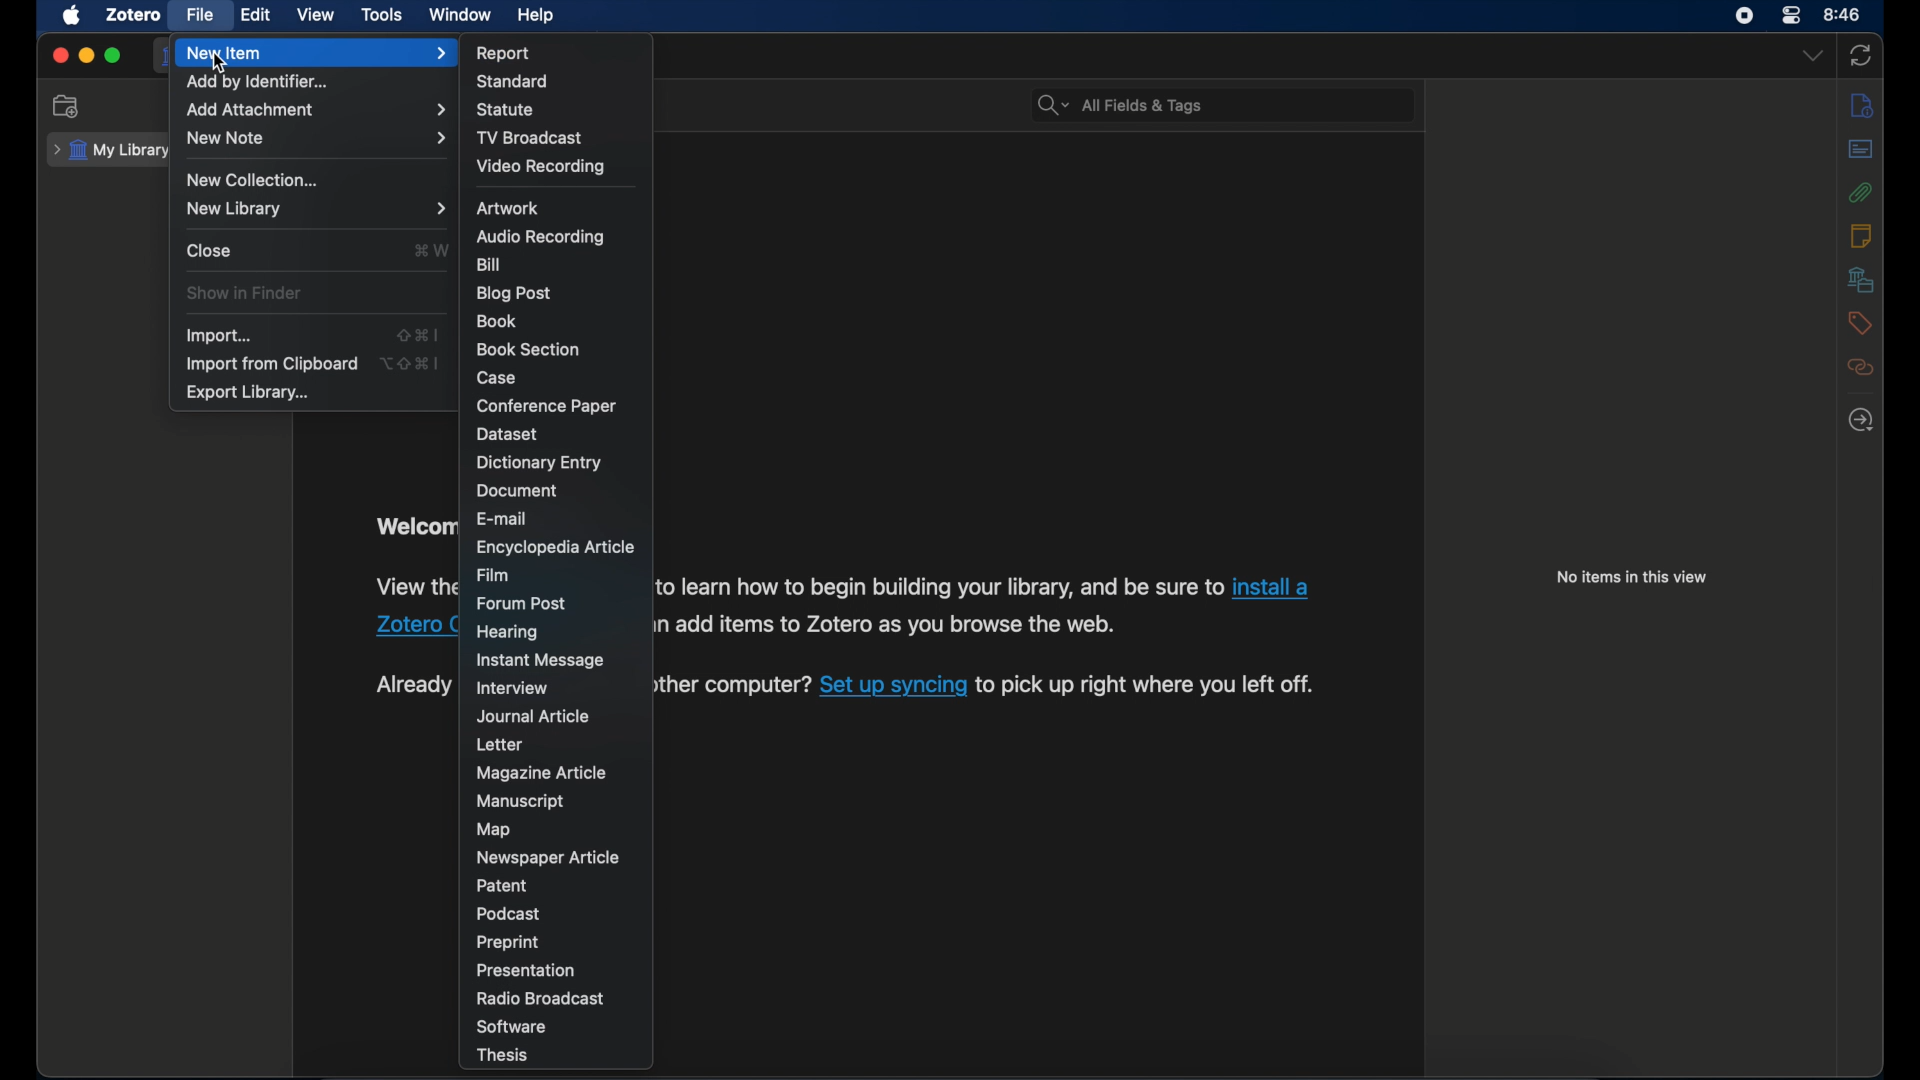 This screenshot has width=1920, height=1080. What do you see at coordinates (1050, 105) in the screenshot?
I see `search dropdown` at bounding box center [1050, 105].